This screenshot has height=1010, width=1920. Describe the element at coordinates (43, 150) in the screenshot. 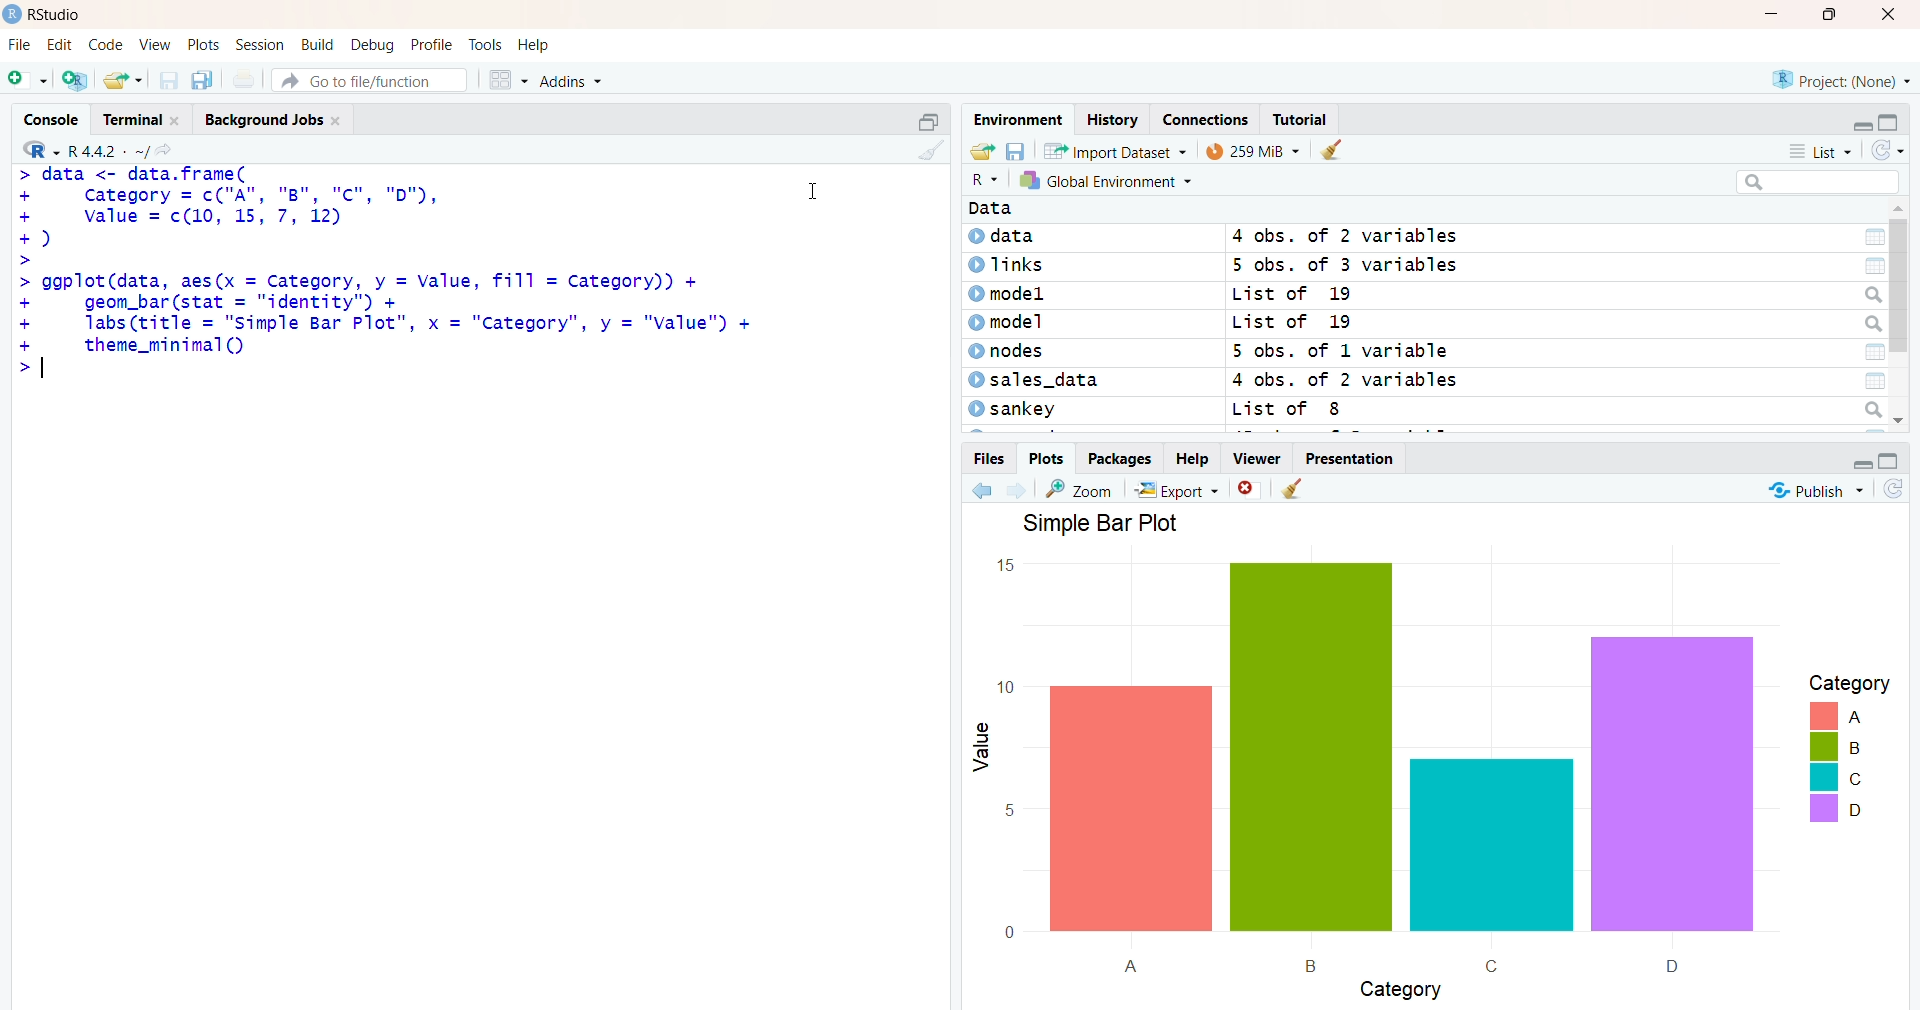

I see `R language` at that location.